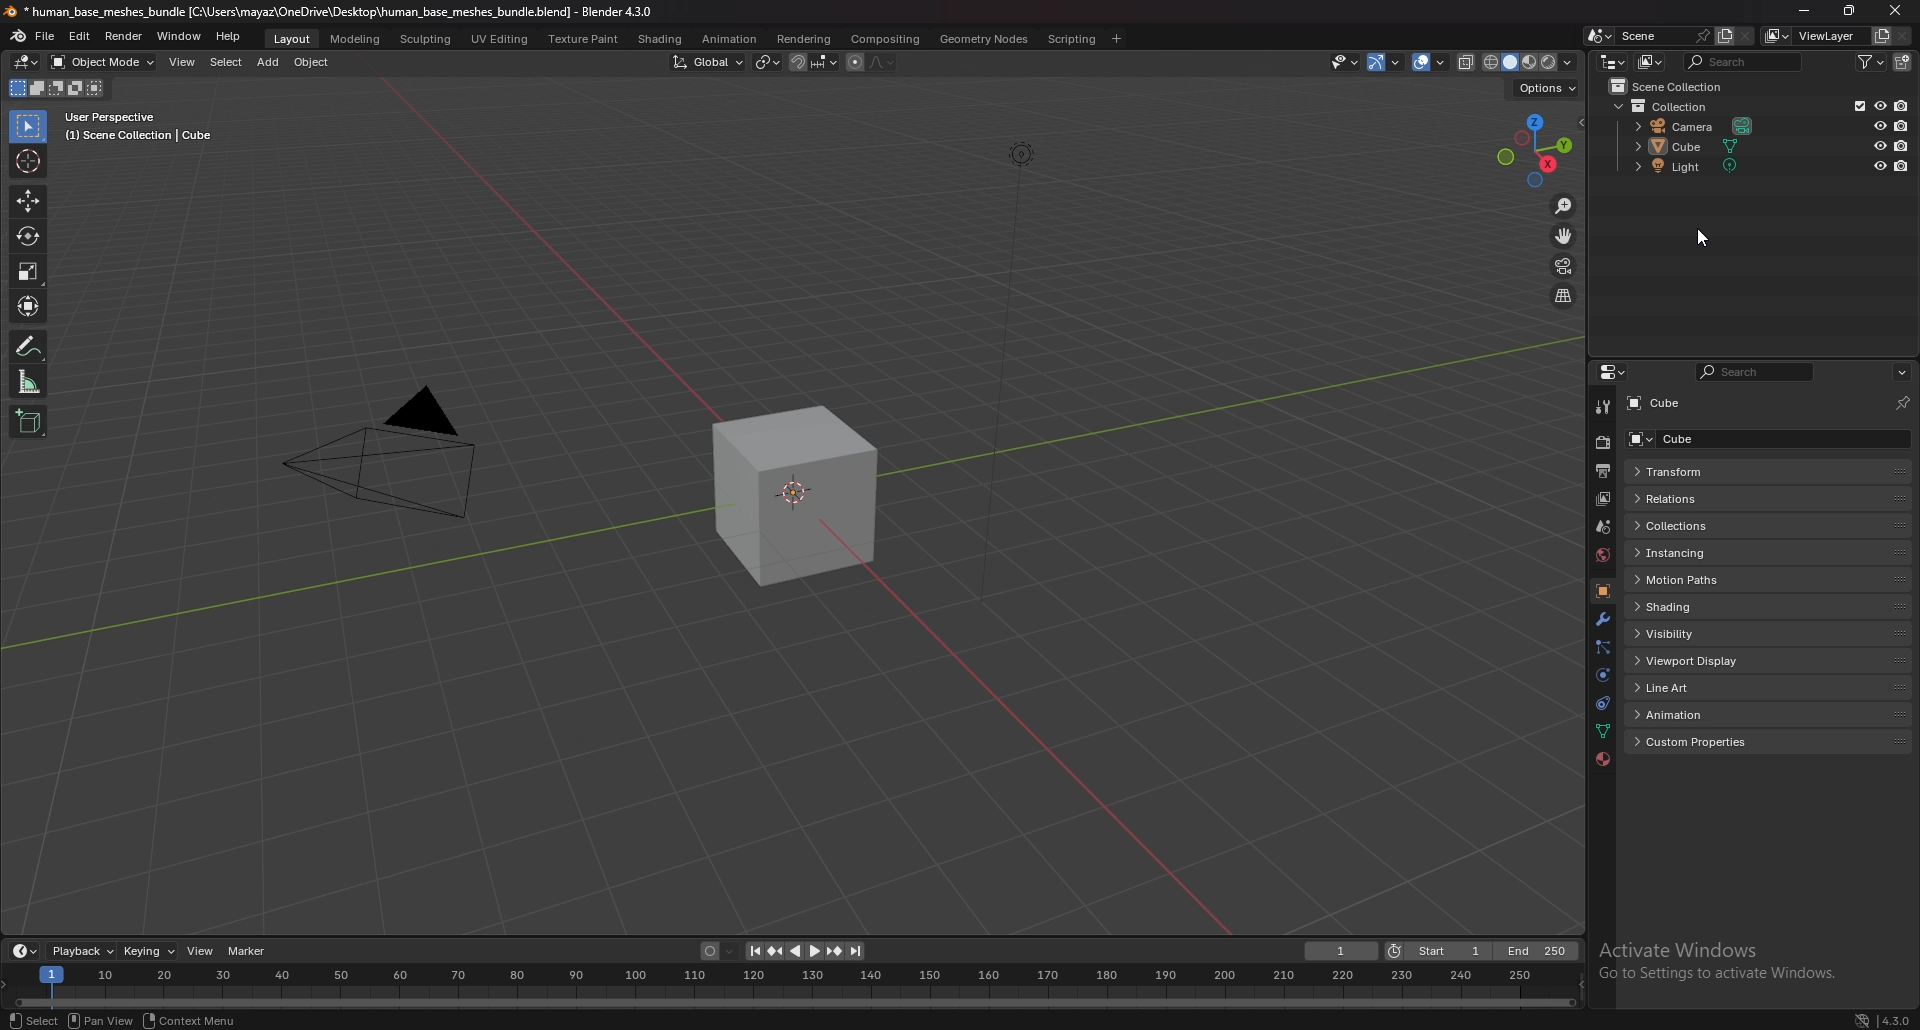 This screenshot has height=1030, width=1920. Describe the element at coordinates (753, 951) in the screenshot. I see `jump to endpoint` at that location.